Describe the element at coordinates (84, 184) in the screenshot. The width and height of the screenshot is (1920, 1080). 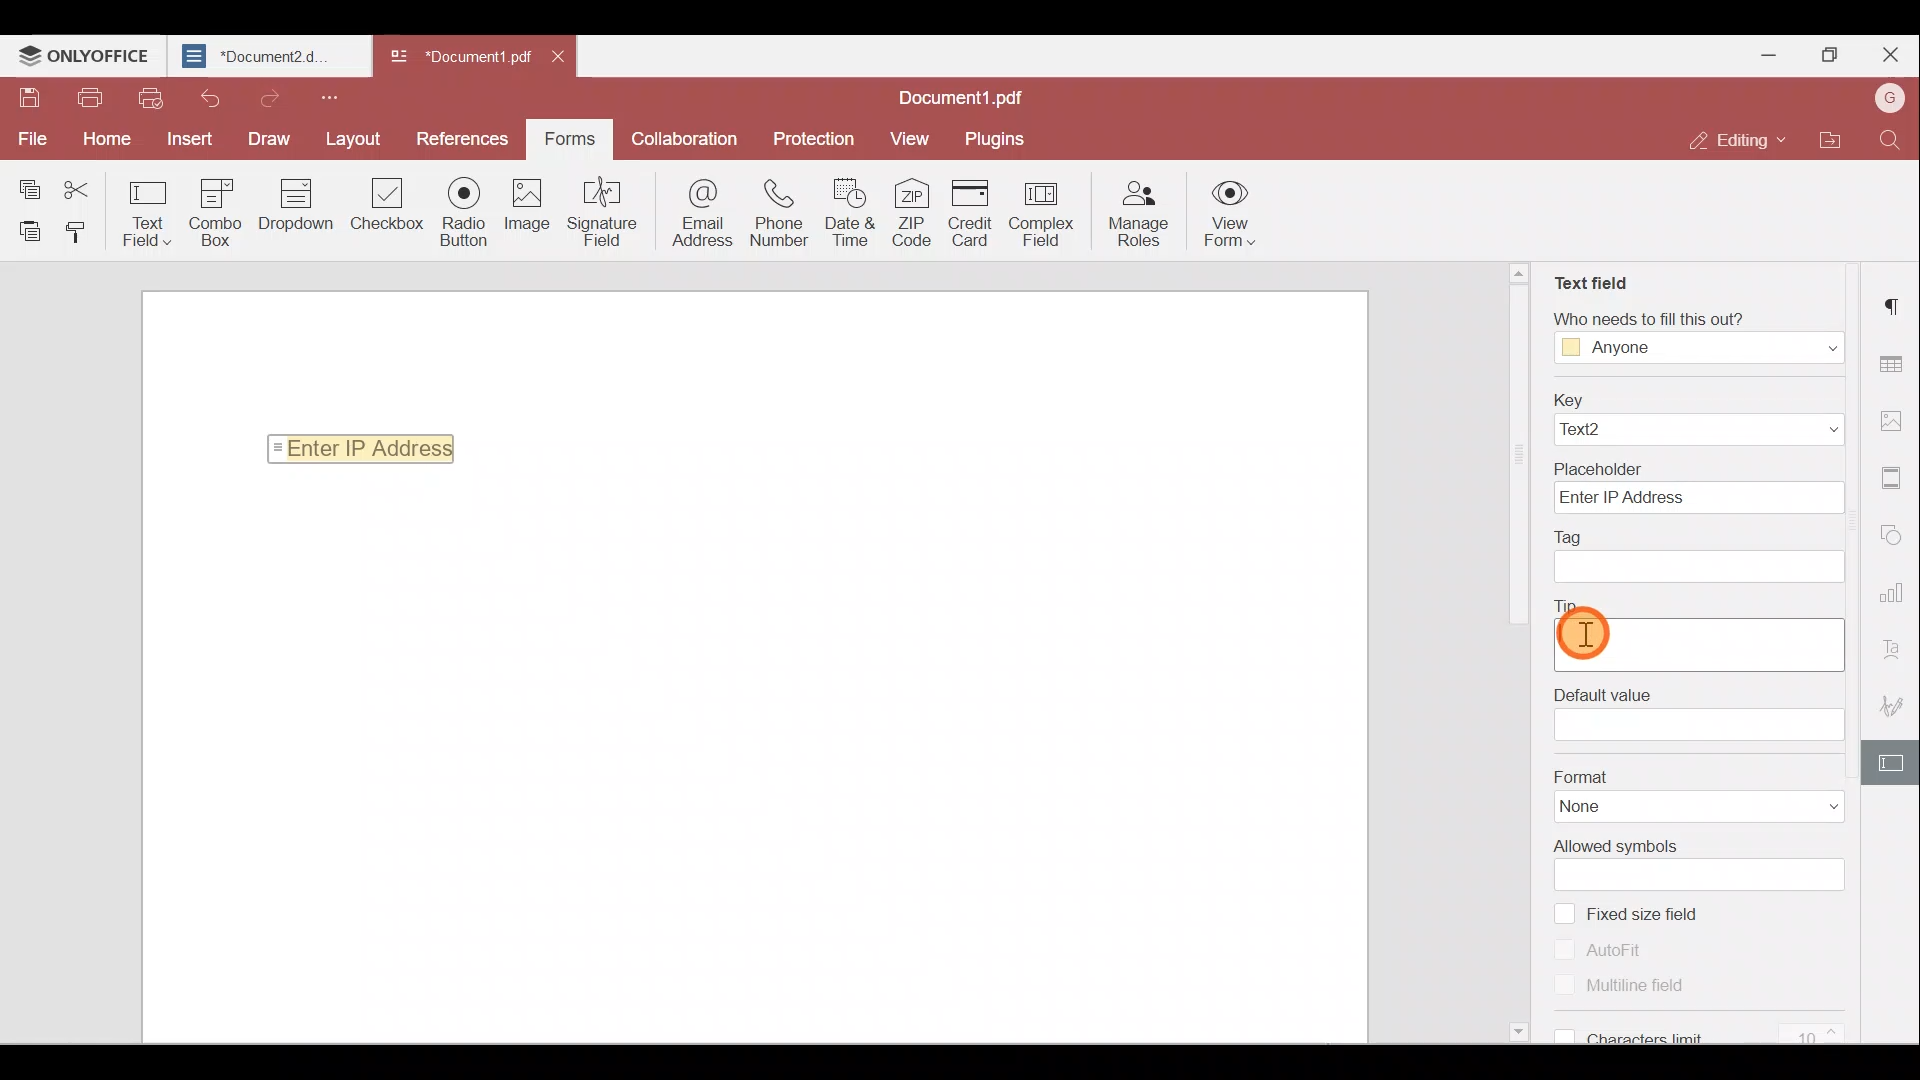
I see `Cut` at that location.